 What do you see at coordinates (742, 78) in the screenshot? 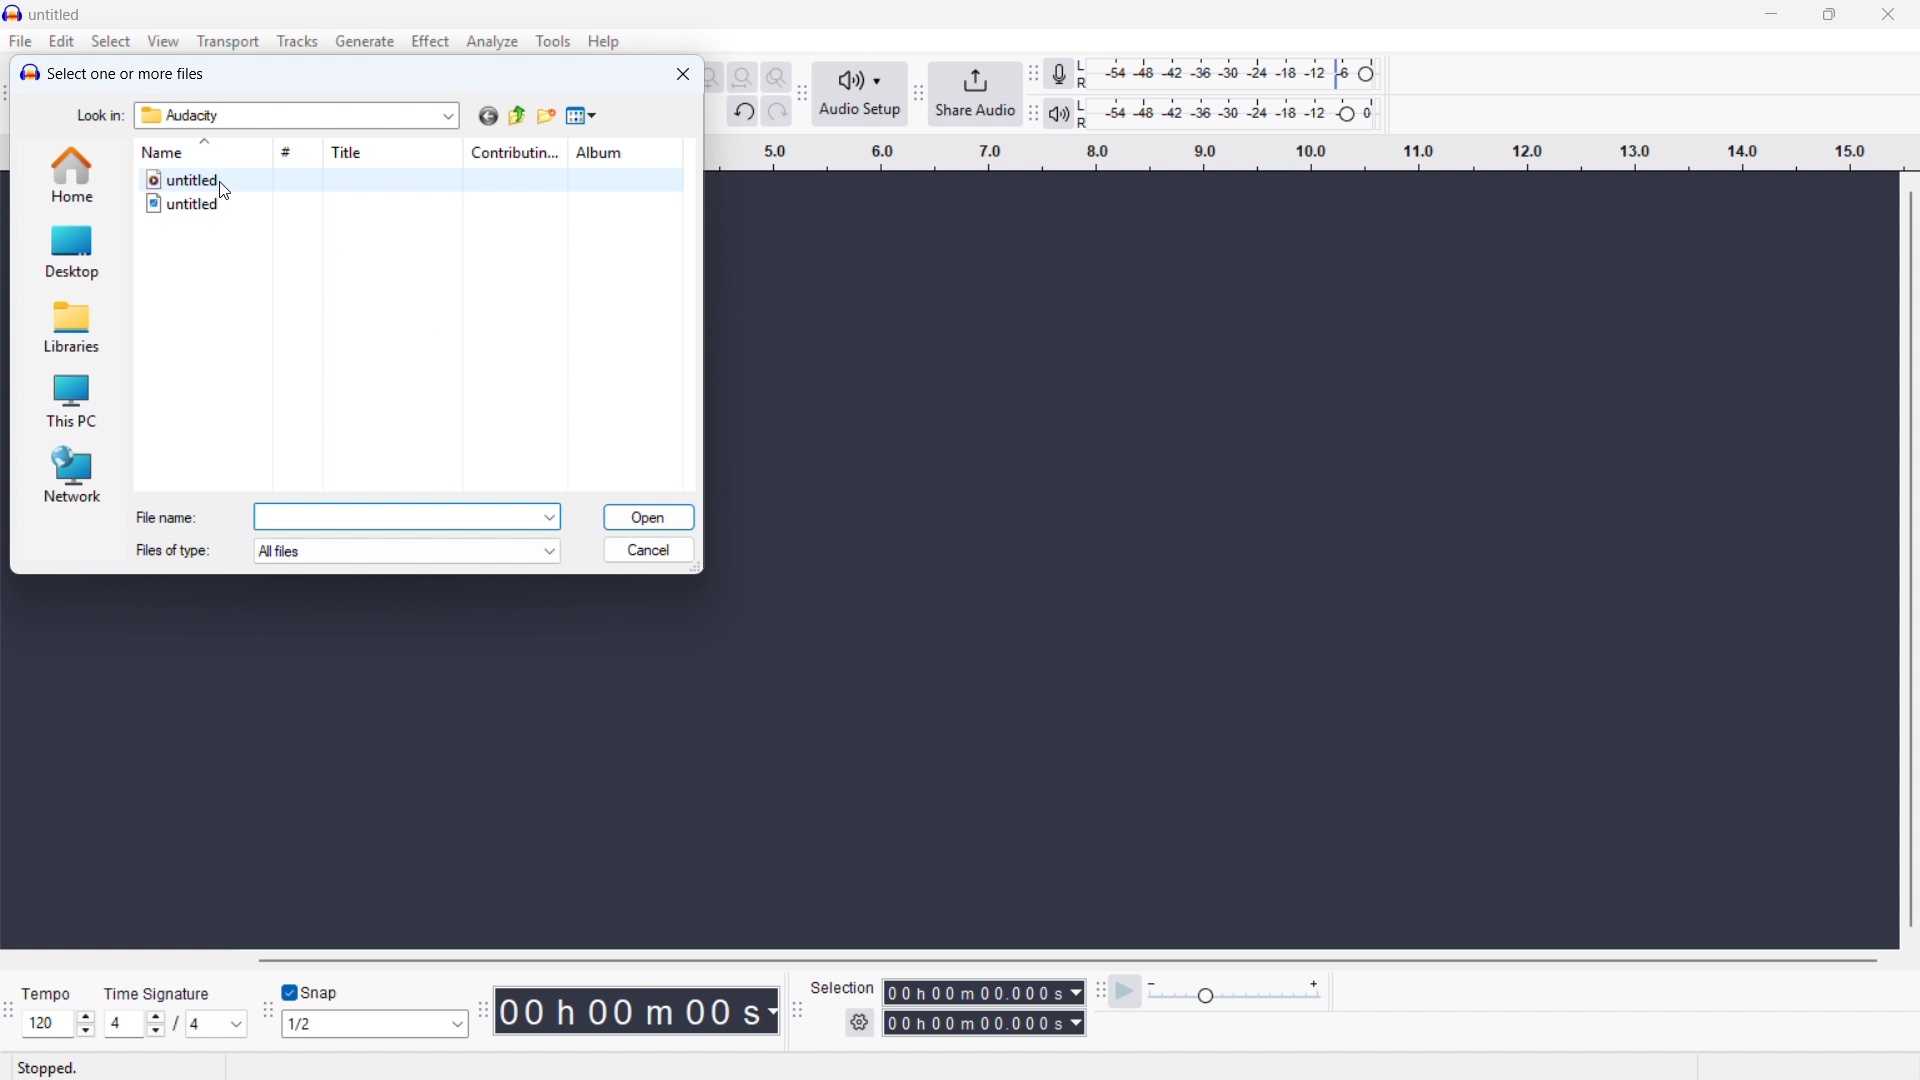
I see `` at bounding box center [742, 78].